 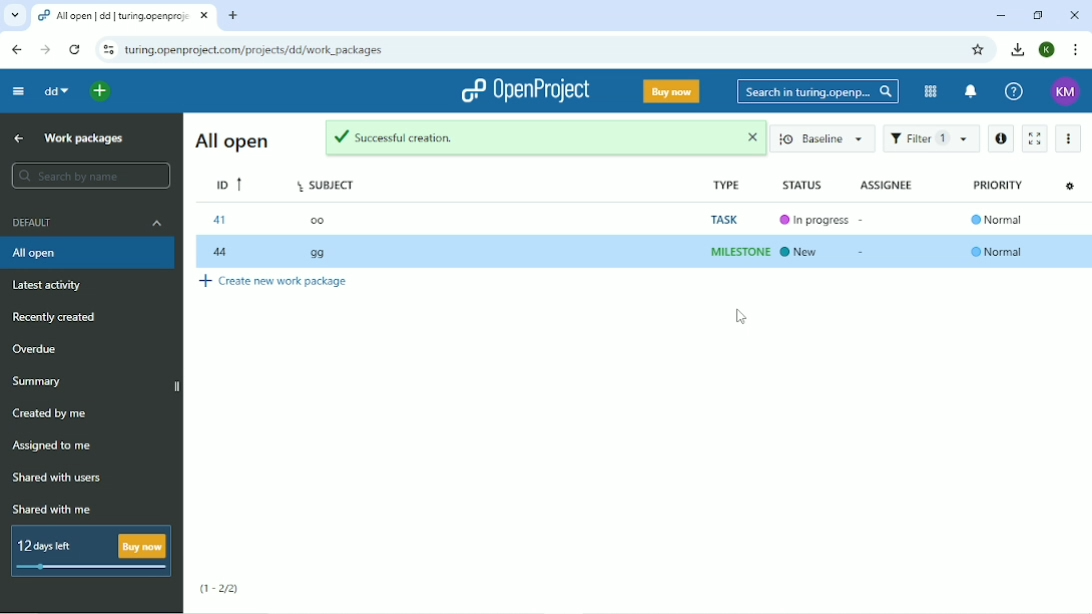 What do you see at coordinates (233, 16) in the screenshot?
I see `New tab` at bounding box center [233, 16].